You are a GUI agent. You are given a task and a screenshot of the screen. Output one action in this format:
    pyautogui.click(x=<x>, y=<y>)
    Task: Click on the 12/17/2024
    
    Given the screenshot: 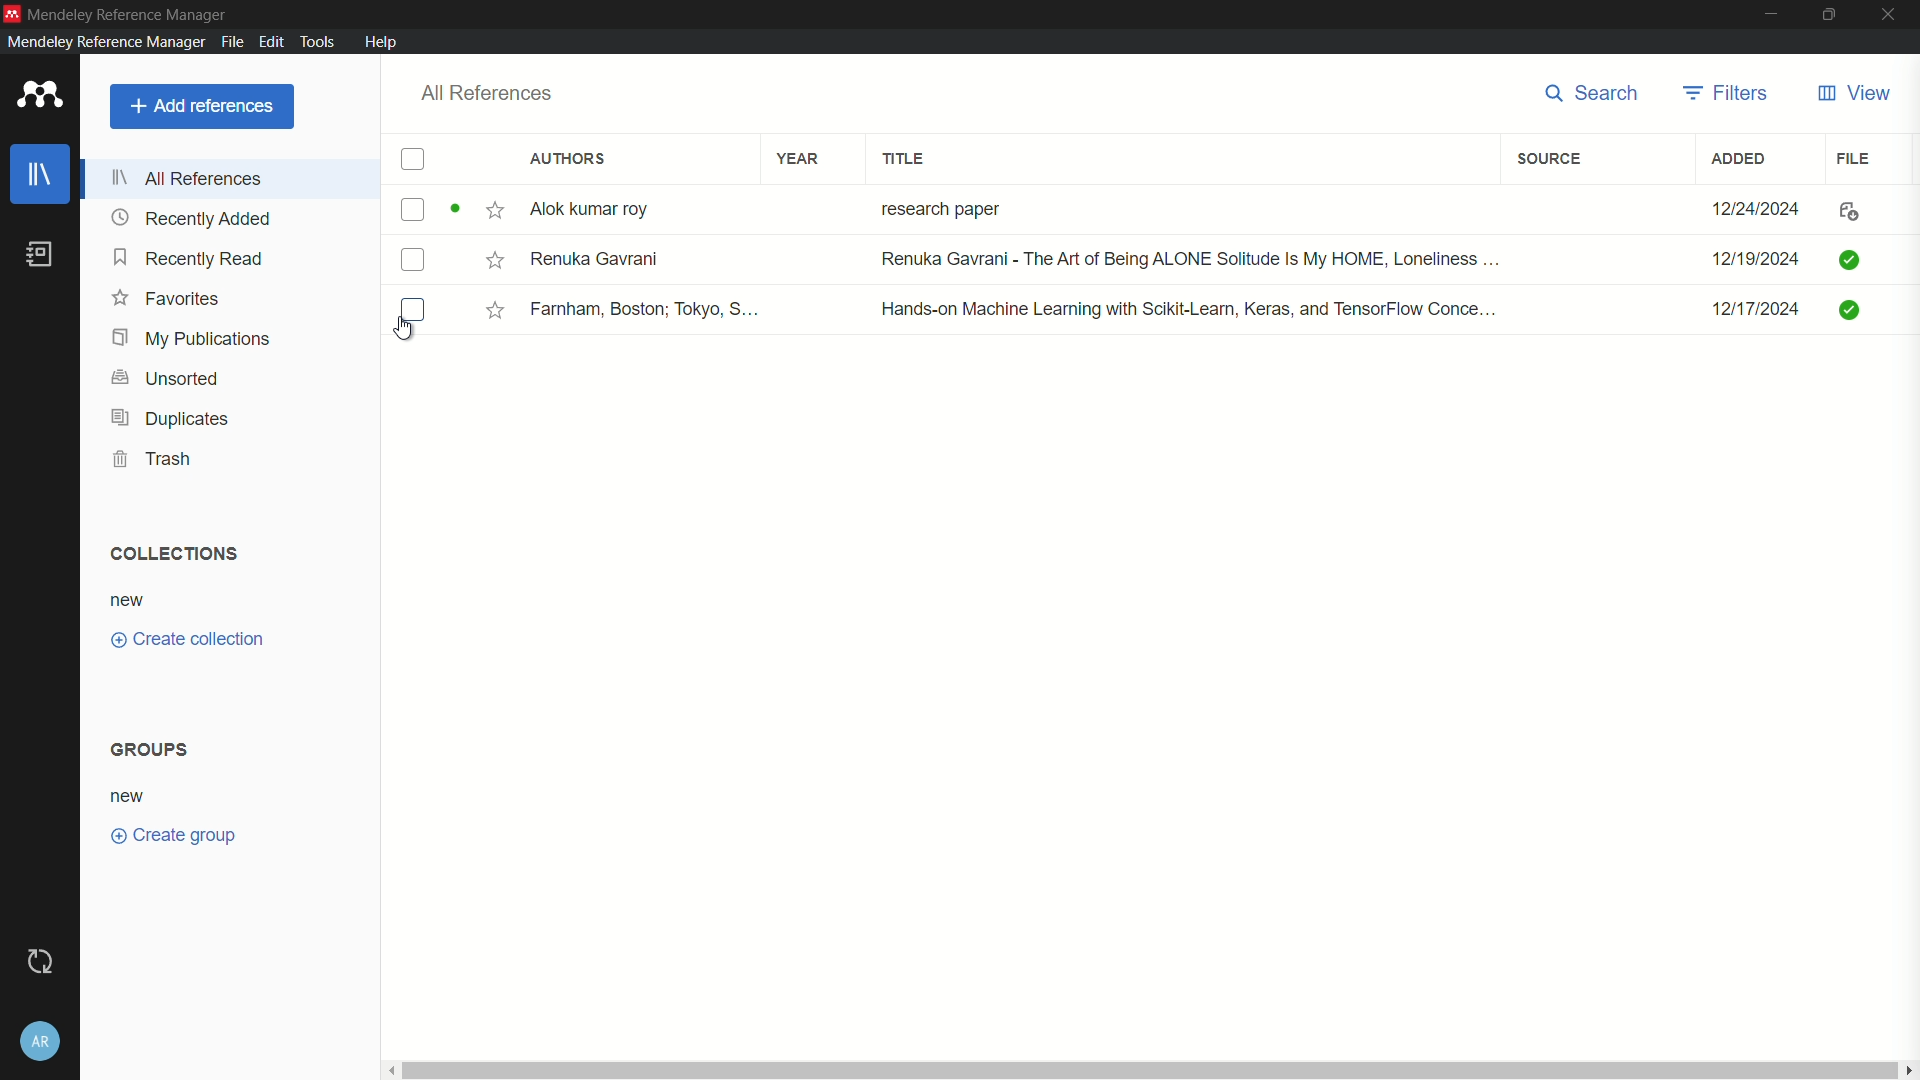 What is the action you would take?
    pyautogui.click(x=1744, y=310)
    